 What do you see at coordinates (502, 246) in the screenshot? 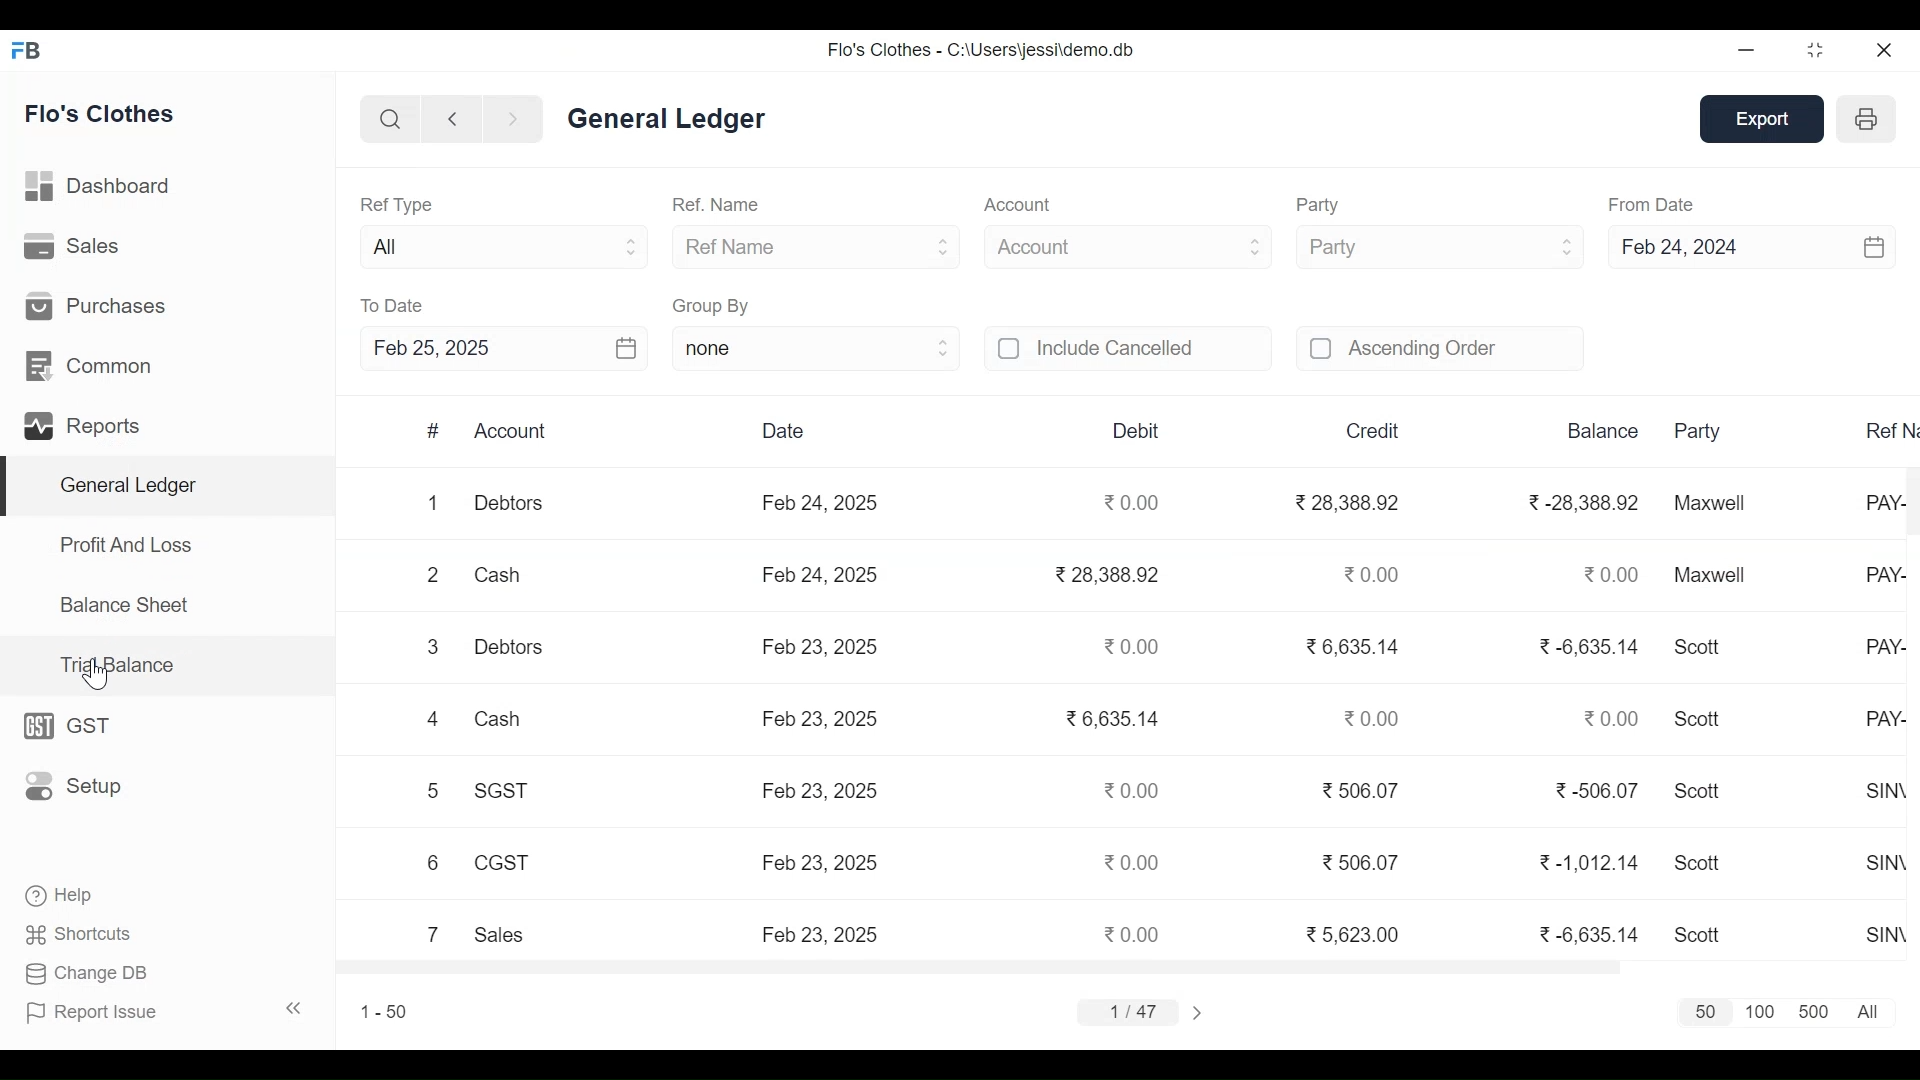
I see `All` at bounding box center [502, 246].